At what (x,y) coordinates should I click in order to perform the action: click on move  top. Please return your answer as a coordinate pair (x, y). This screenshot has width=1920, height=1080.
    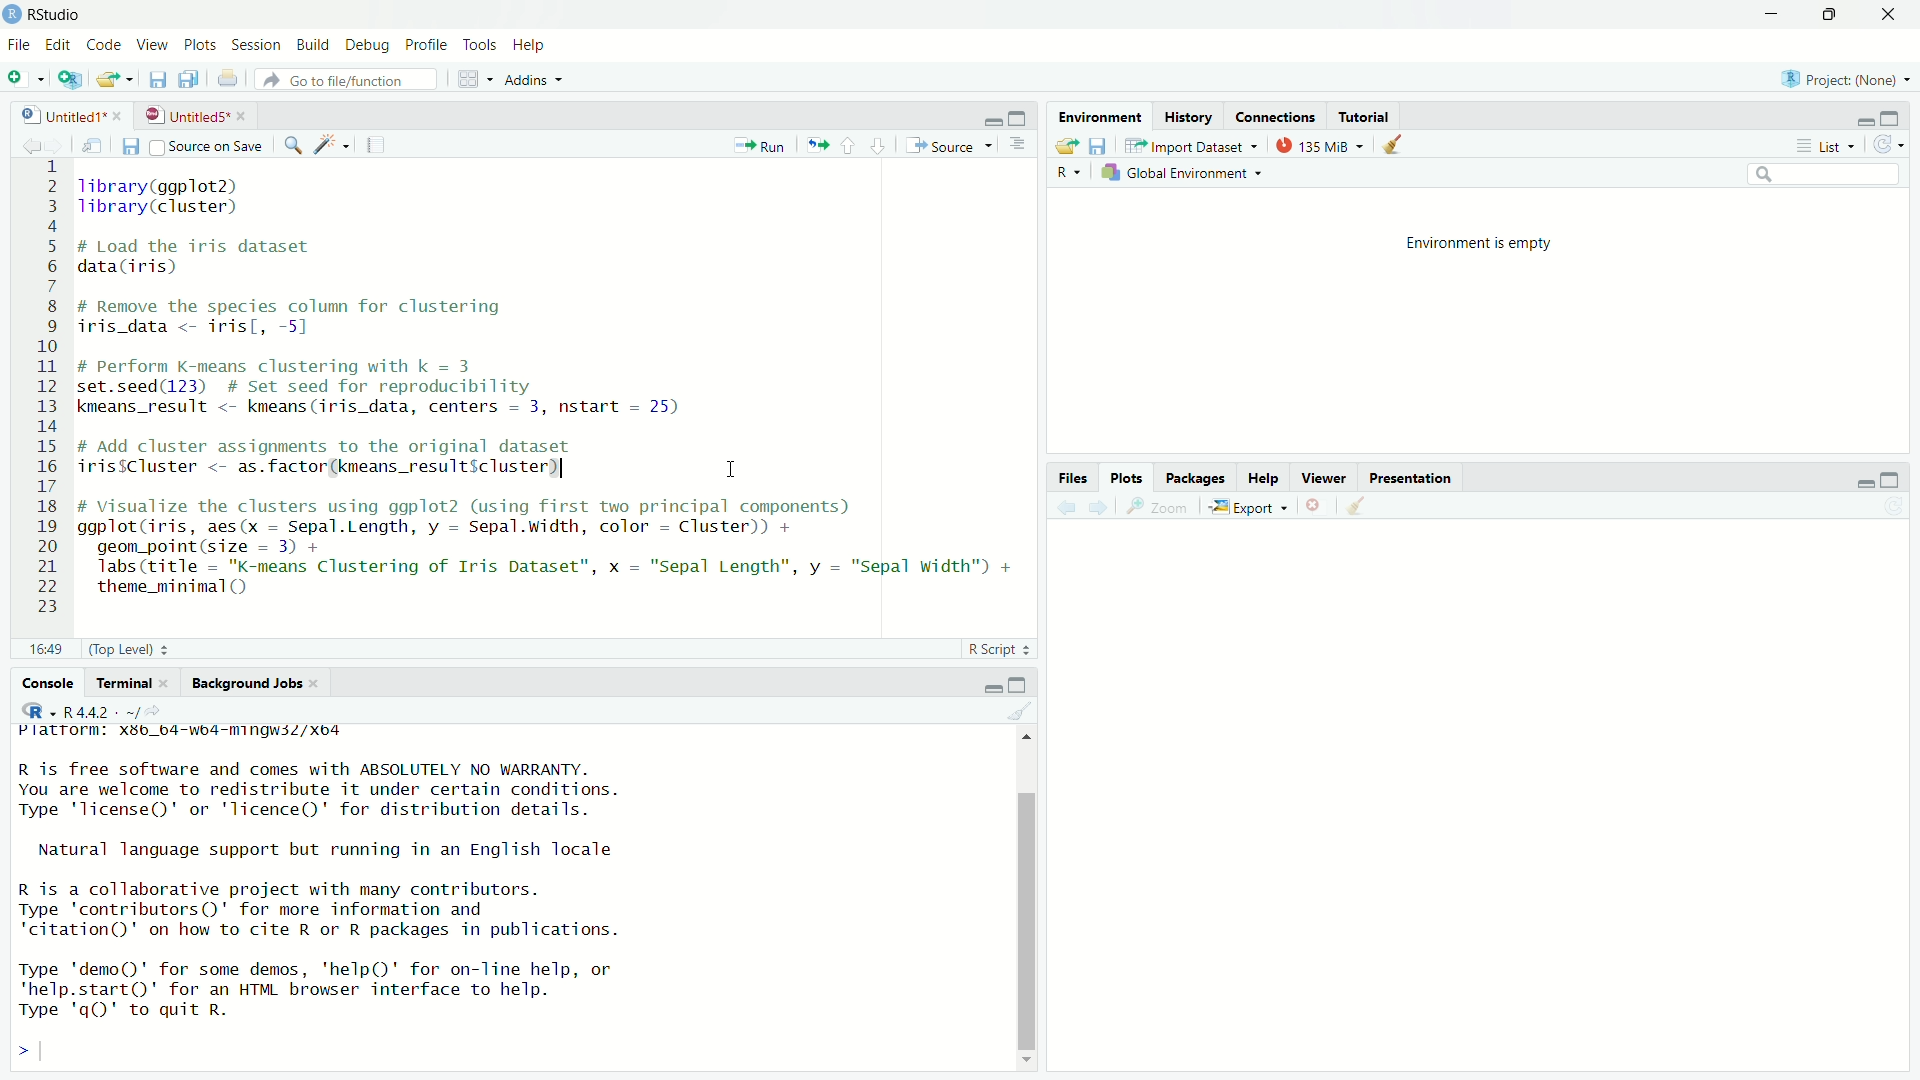
    Looking at the image, I should click on (1026, 741).